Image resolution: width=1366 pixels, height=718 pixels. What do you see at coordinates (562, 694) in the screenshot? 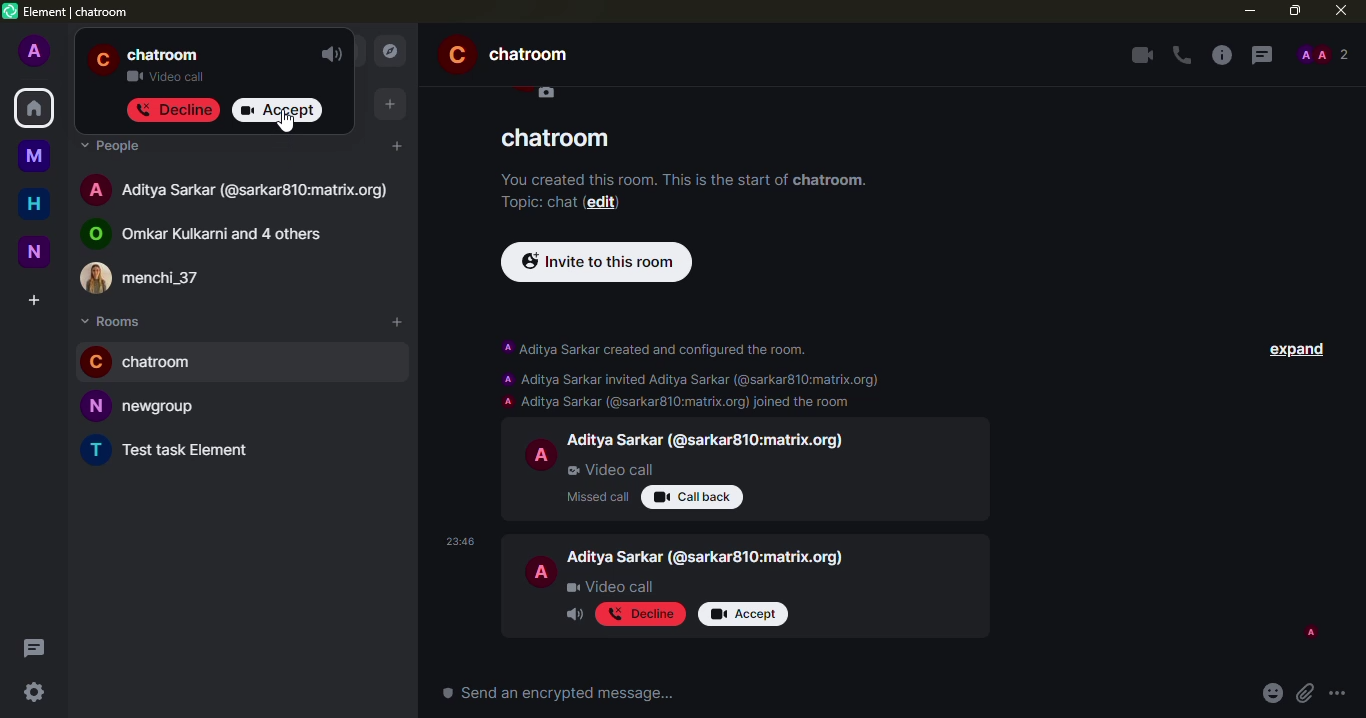
I see `send encrypted message` at bounding box center [562, 694].